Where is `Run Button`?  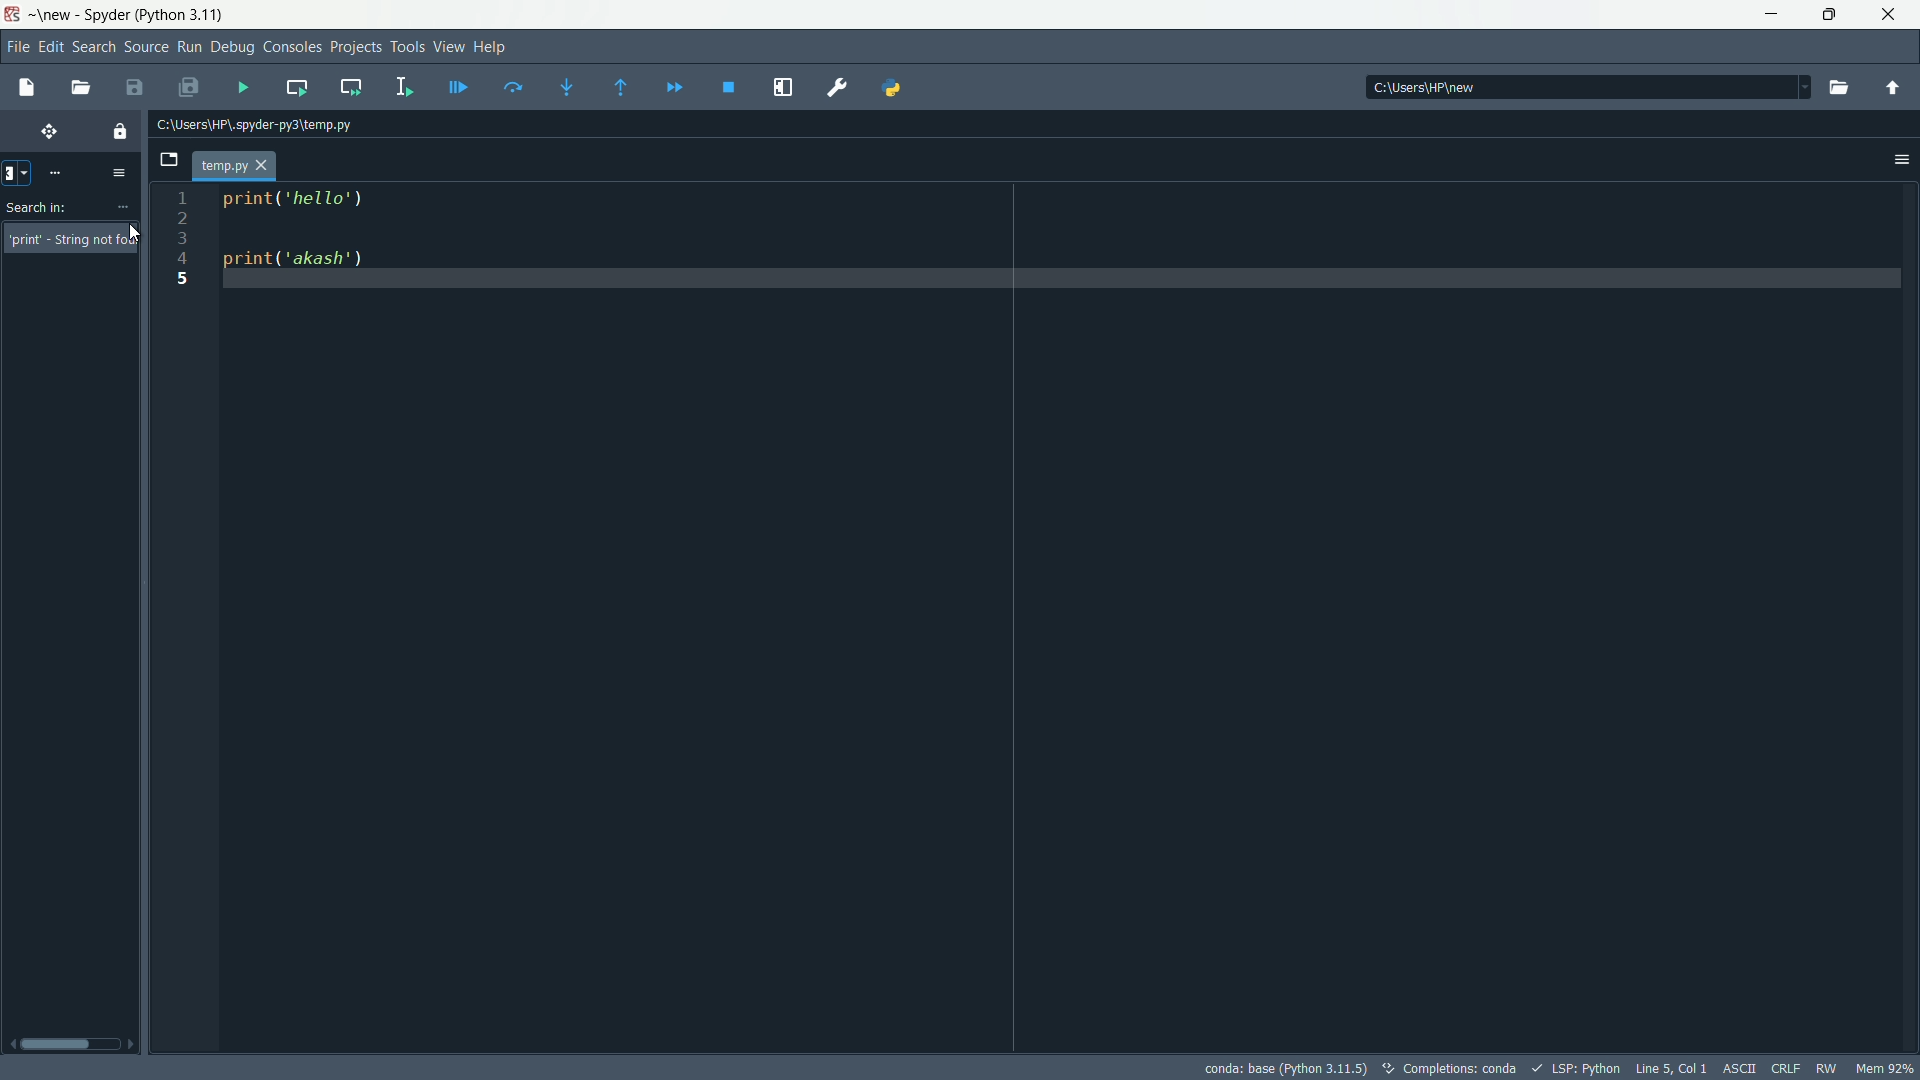
Run Button is located at coordinates (190, 47).